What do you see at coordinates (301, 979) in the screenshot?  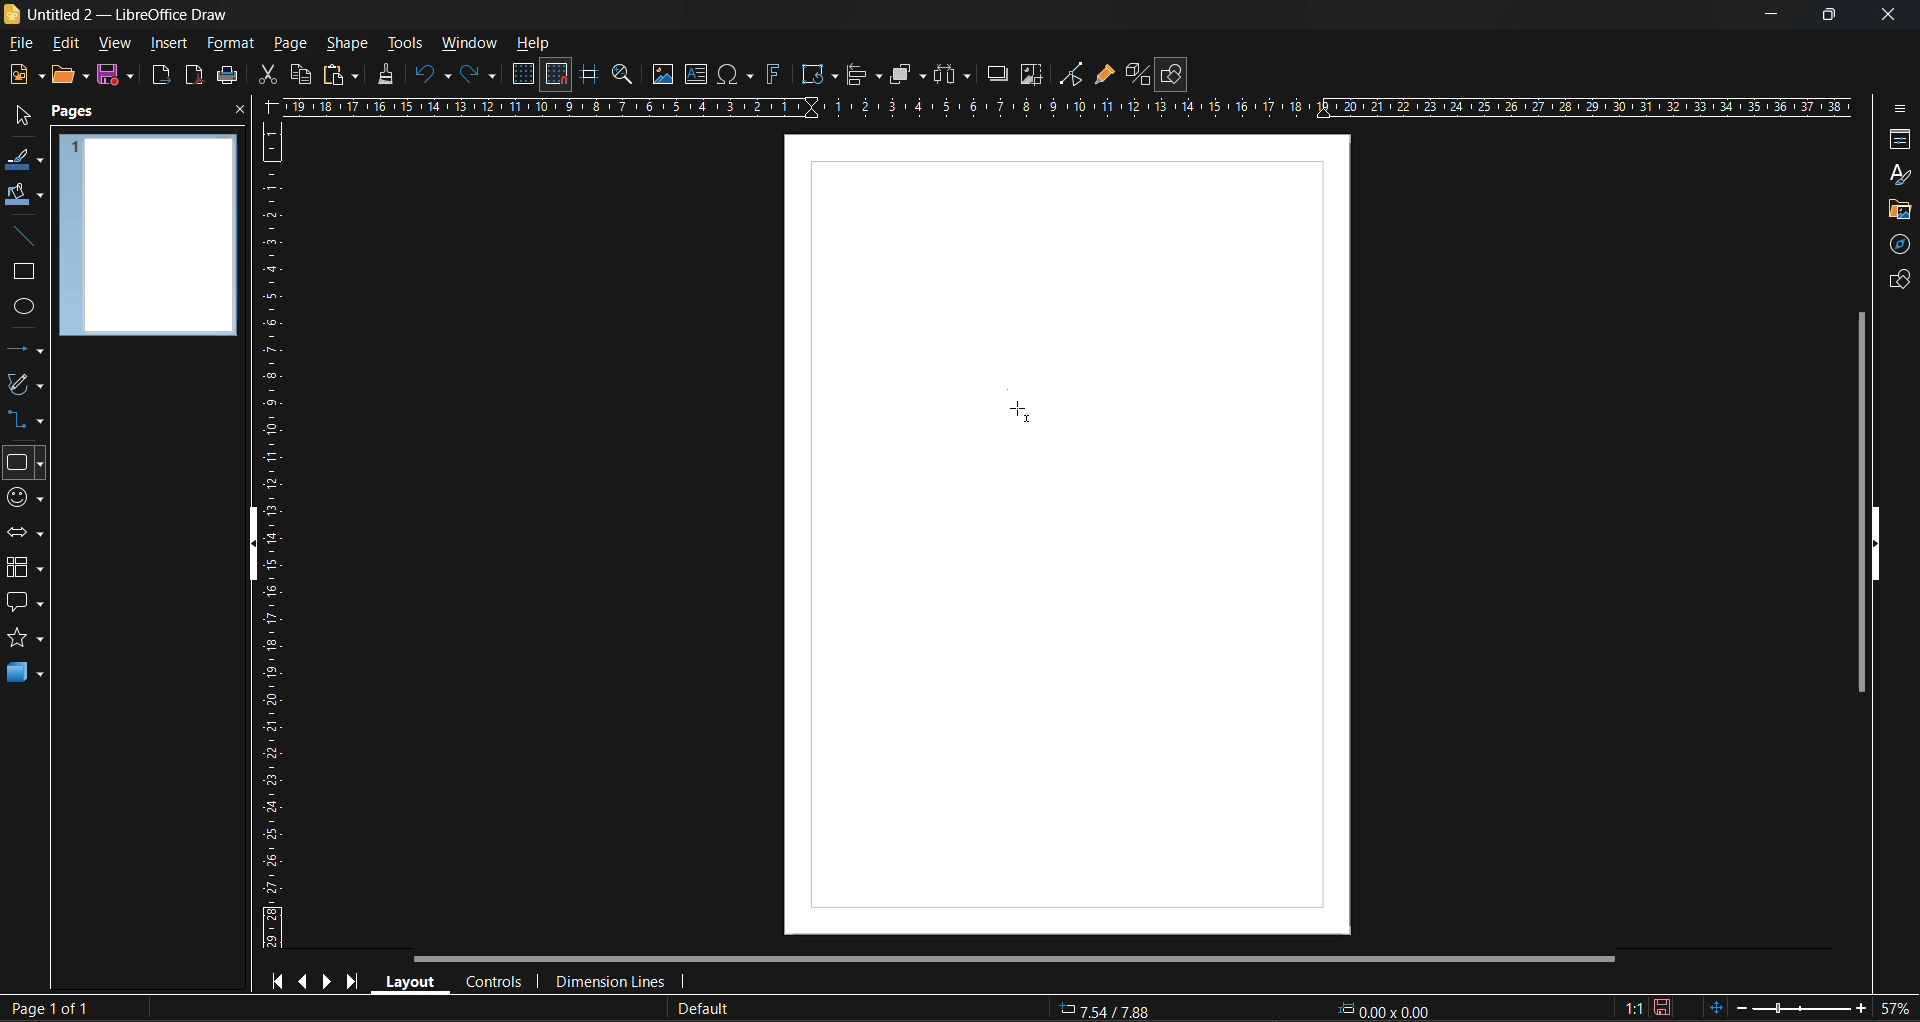 I see `previous` at bounding box center [301, 979].